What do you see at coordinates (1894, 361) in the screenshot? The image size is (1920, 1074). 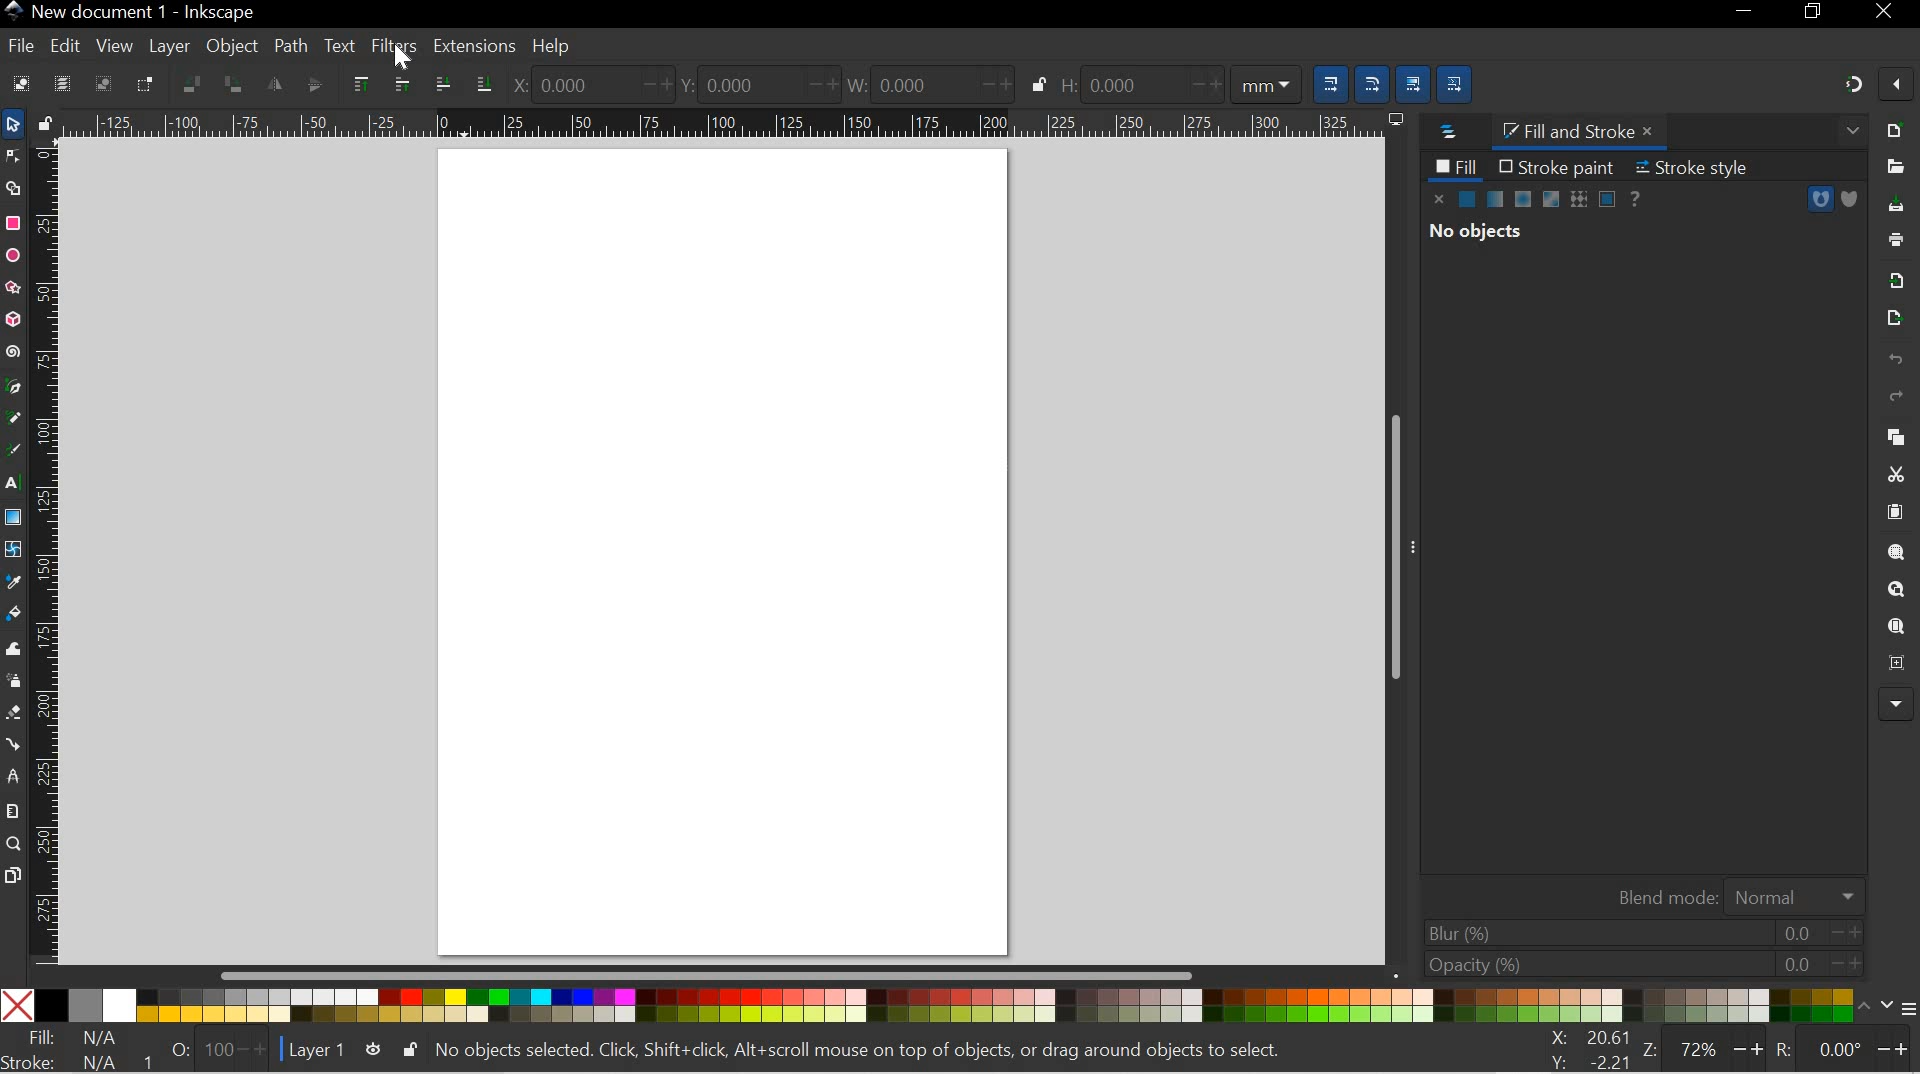 I see `UNDO` at bounding box center [1894, 361].